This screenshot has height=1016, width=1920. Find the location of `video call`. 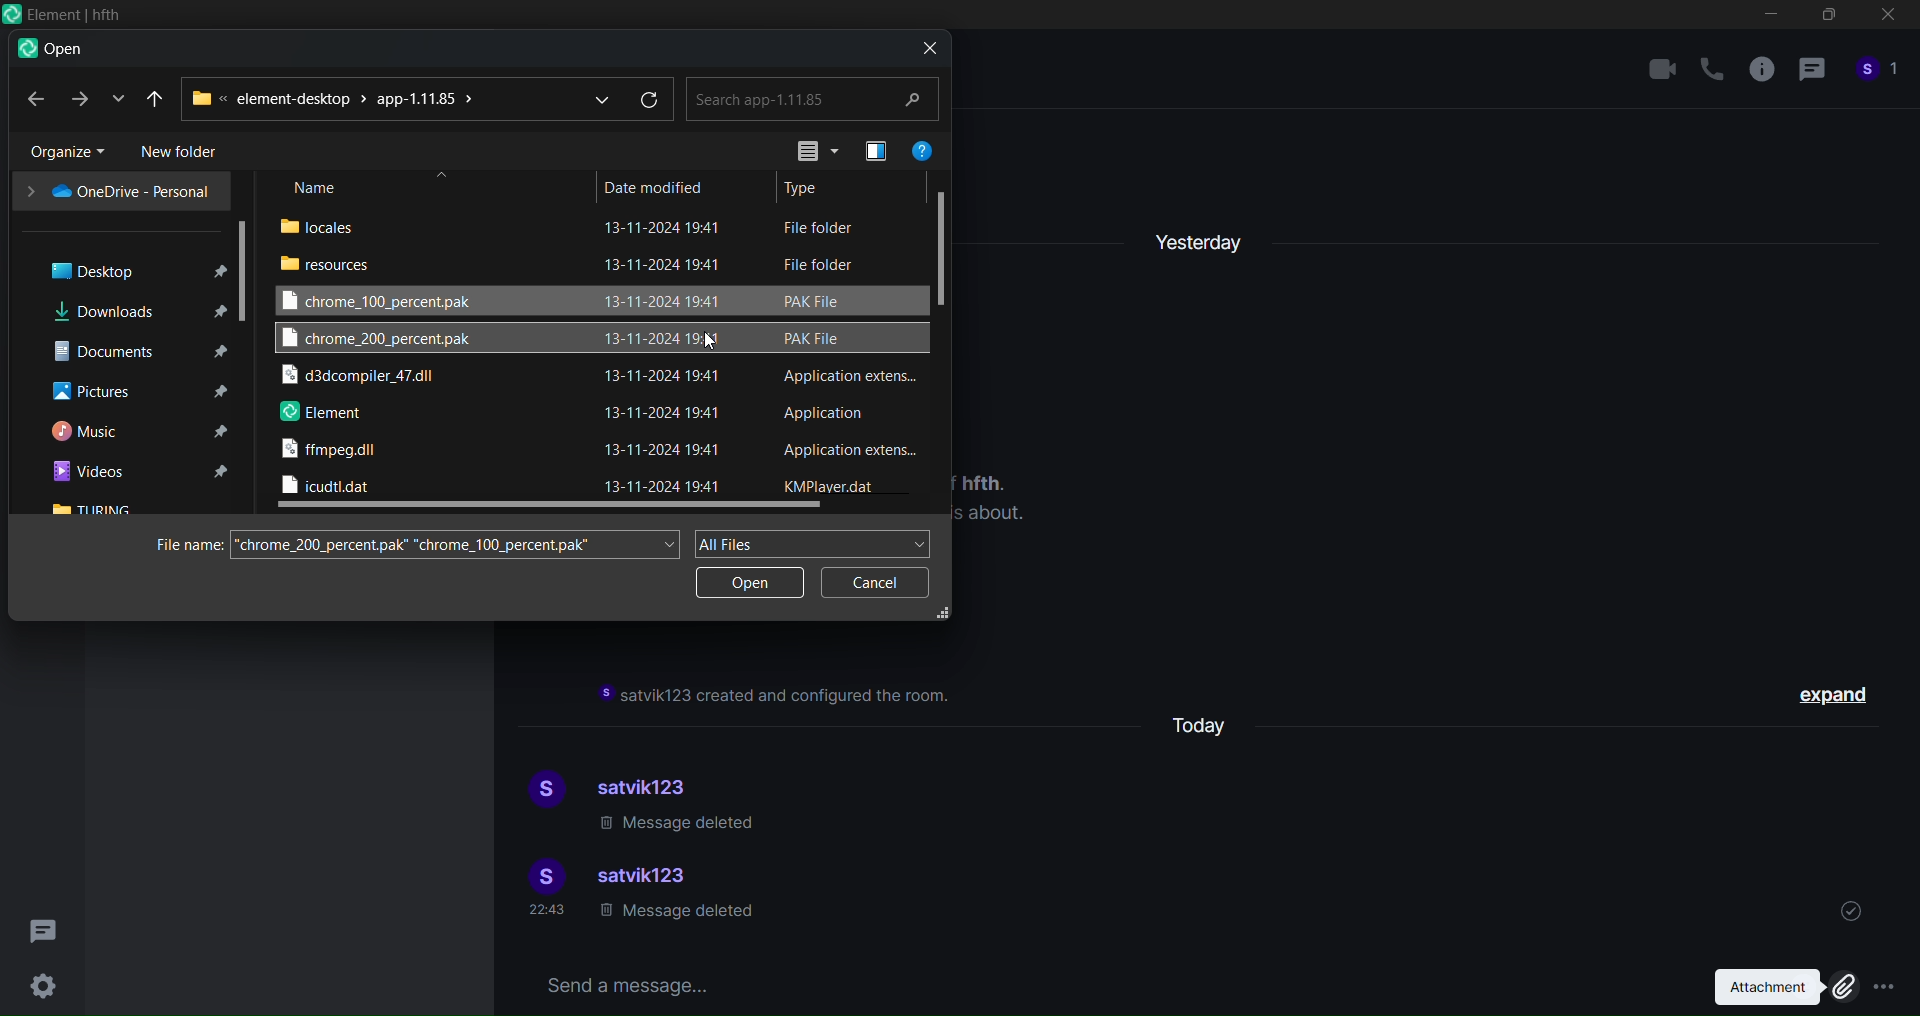

video call is located at coordinates (1662, 68).